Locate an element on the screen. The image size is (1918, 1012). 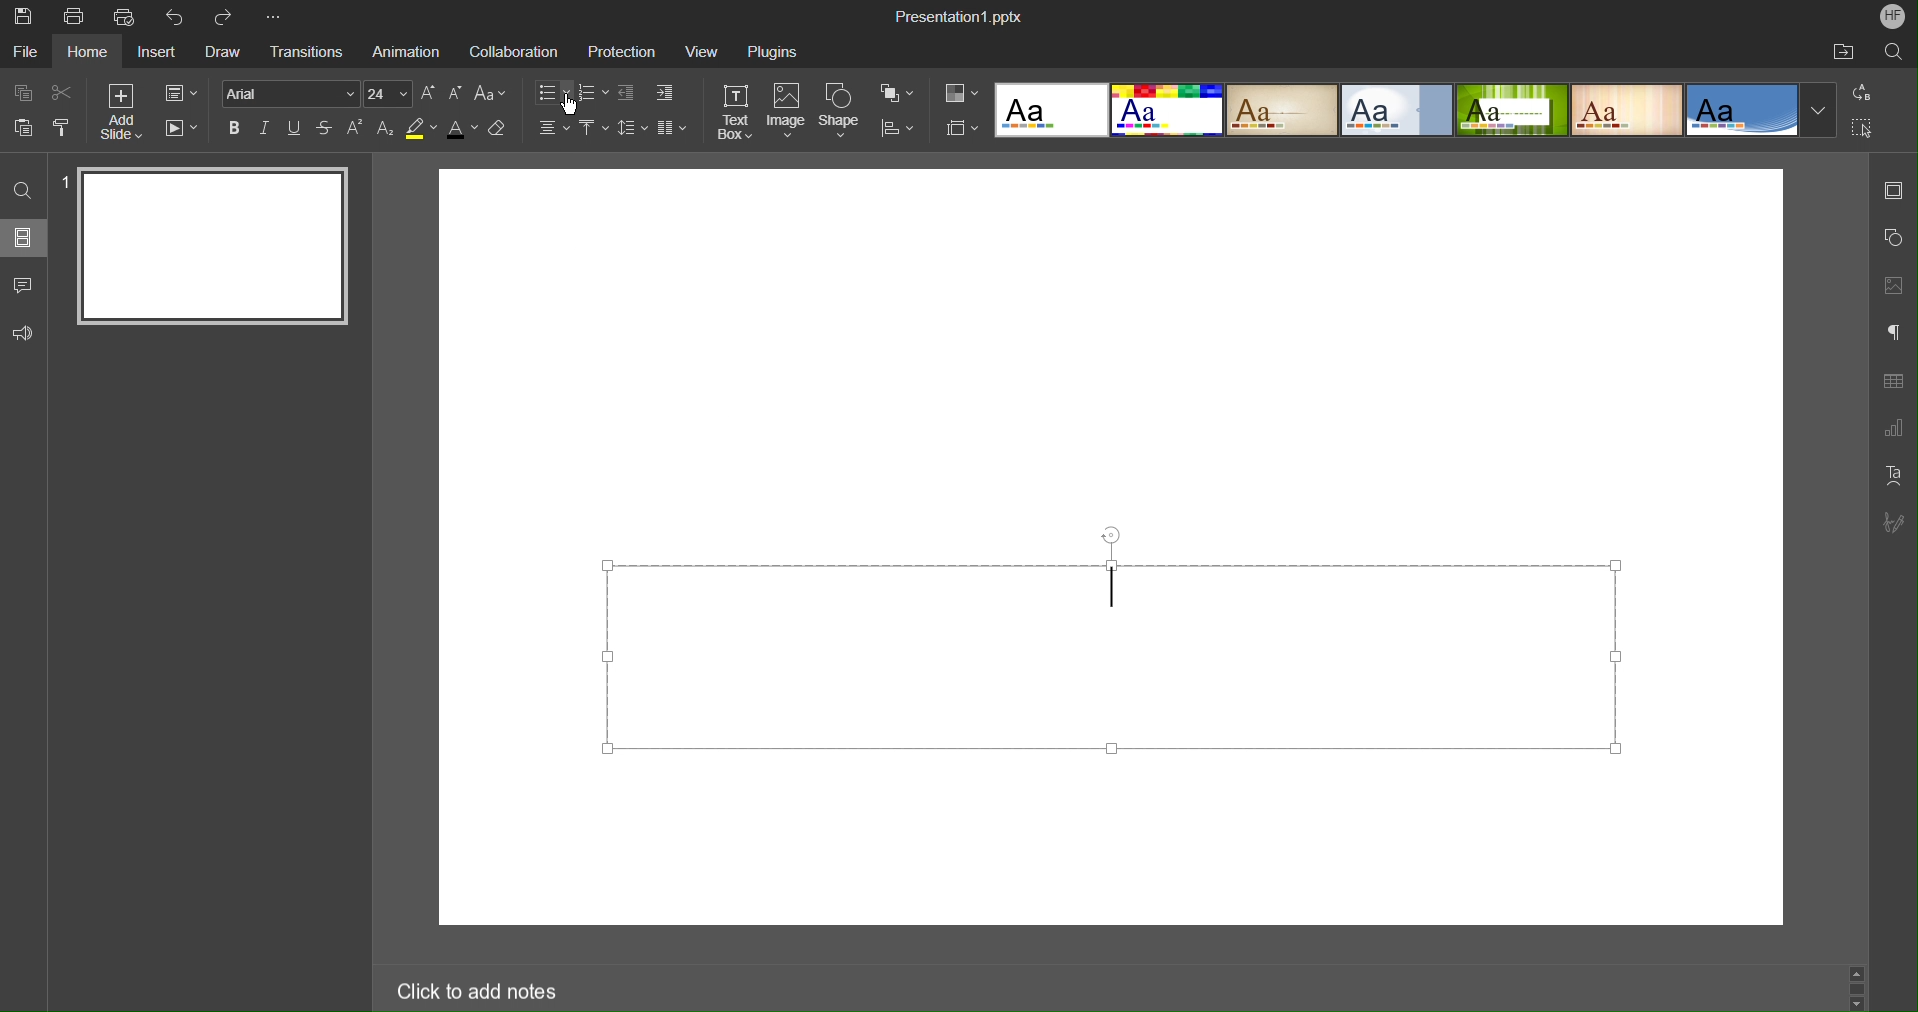
Save is located at coordinates (22, 17).